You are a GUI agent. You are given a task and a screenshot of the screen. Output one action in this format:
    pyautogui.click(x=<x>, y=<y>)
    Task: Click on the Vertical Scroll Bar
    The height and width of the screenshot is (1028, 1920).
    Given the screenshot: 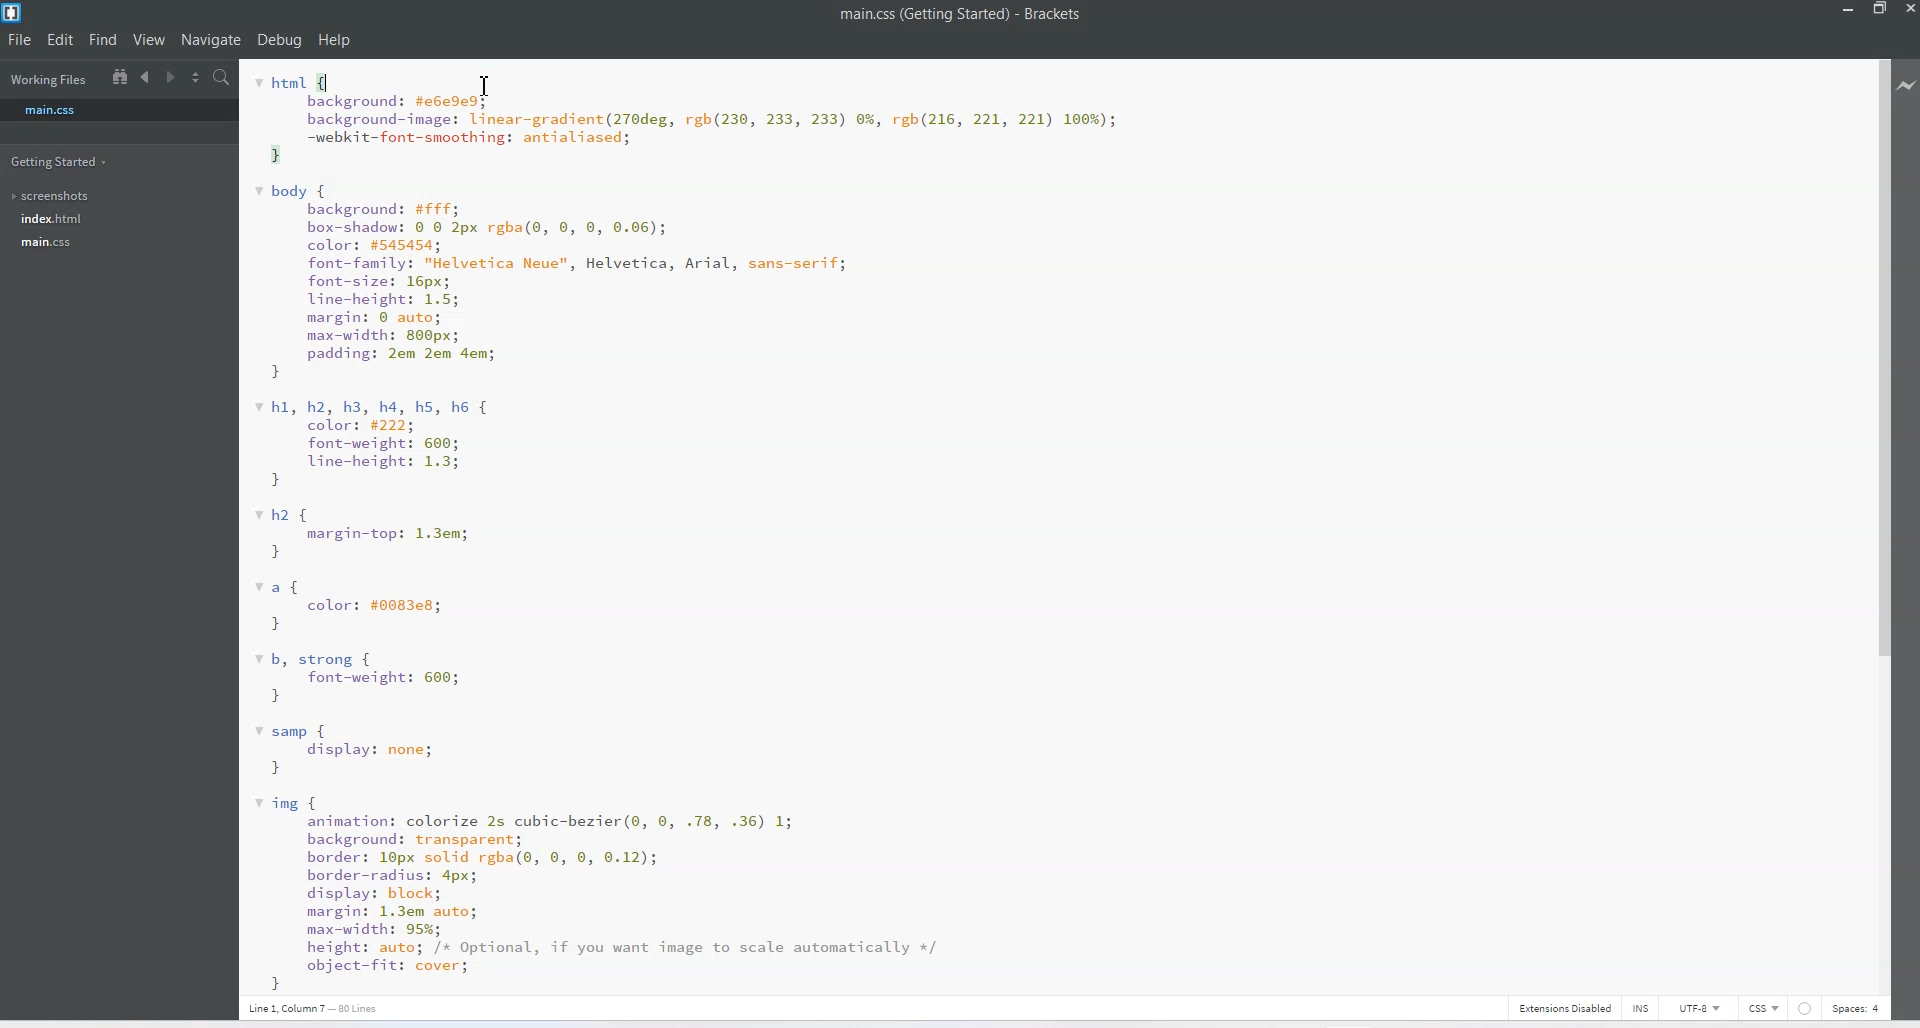 What is the action you would take?
    pyautogui.click(x=1878, y=522)
    